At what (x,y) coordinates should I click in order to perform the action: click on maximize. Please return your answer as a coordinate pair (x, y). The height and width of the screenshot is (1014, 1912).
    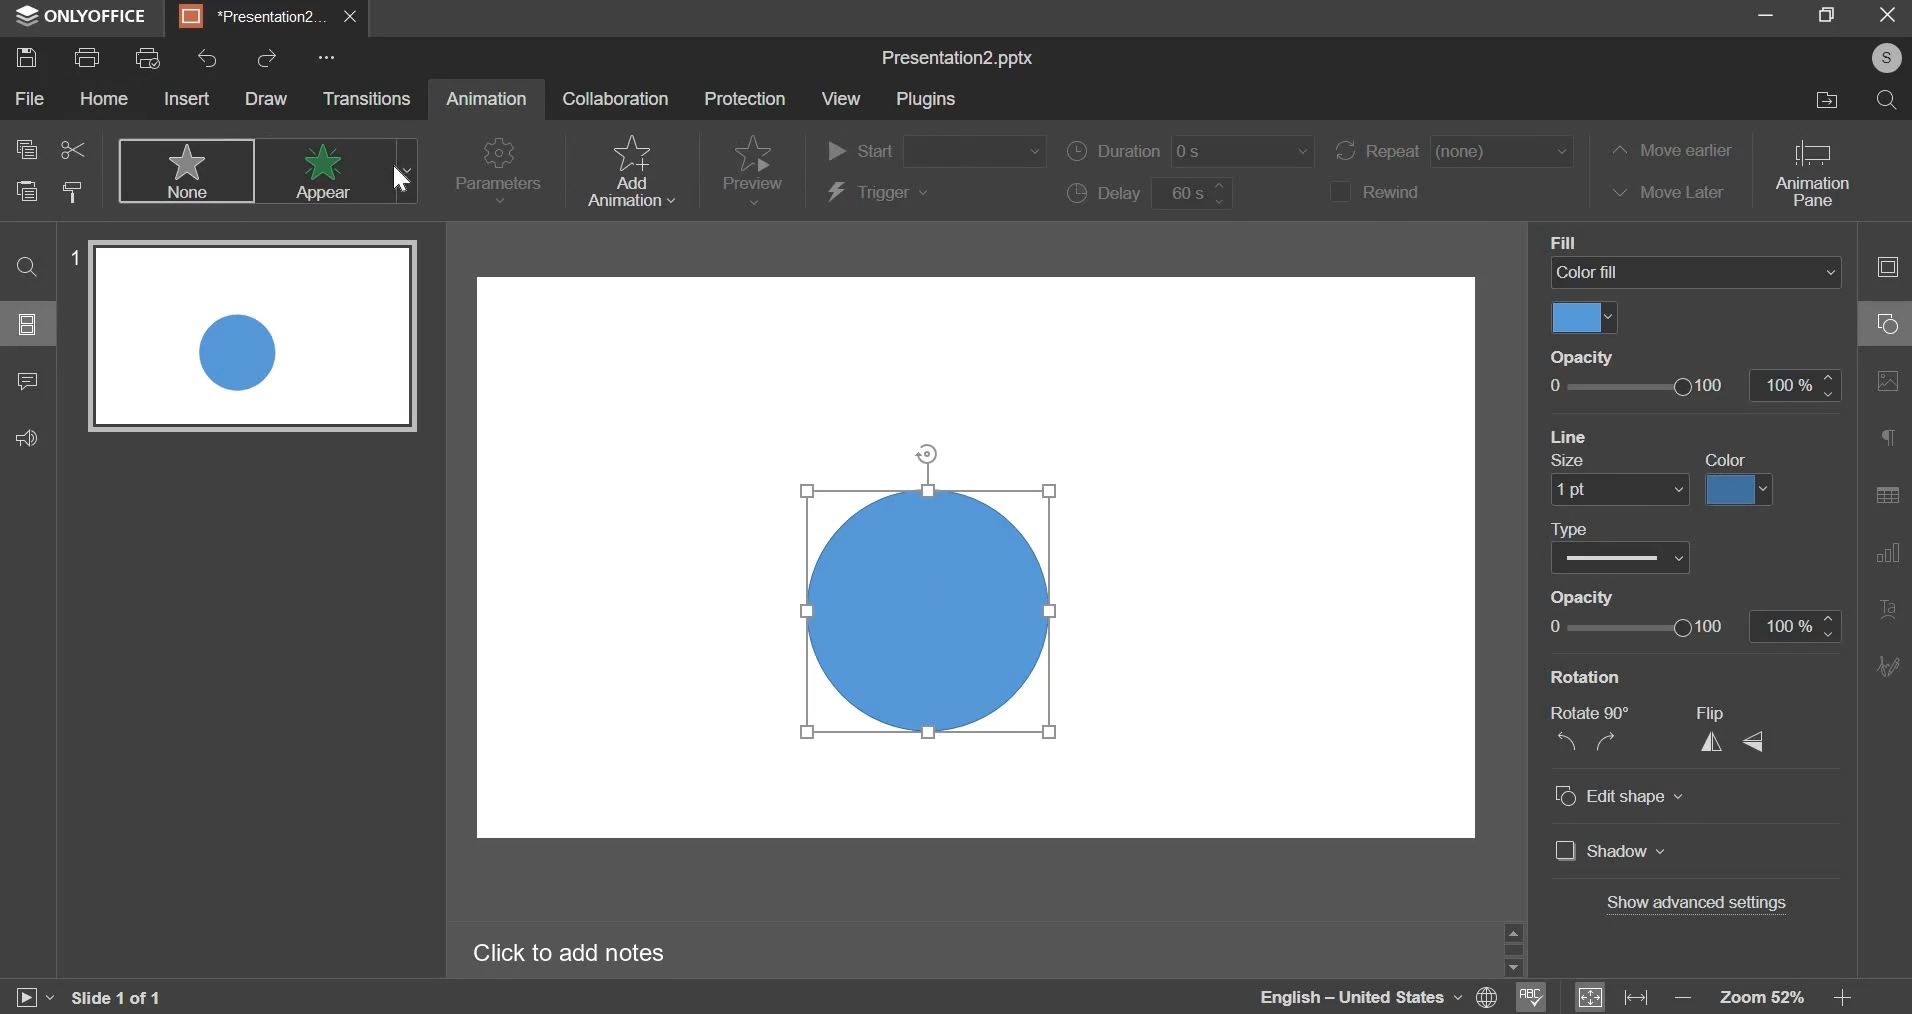
    Looking at the image, I should click on (1832, 15).